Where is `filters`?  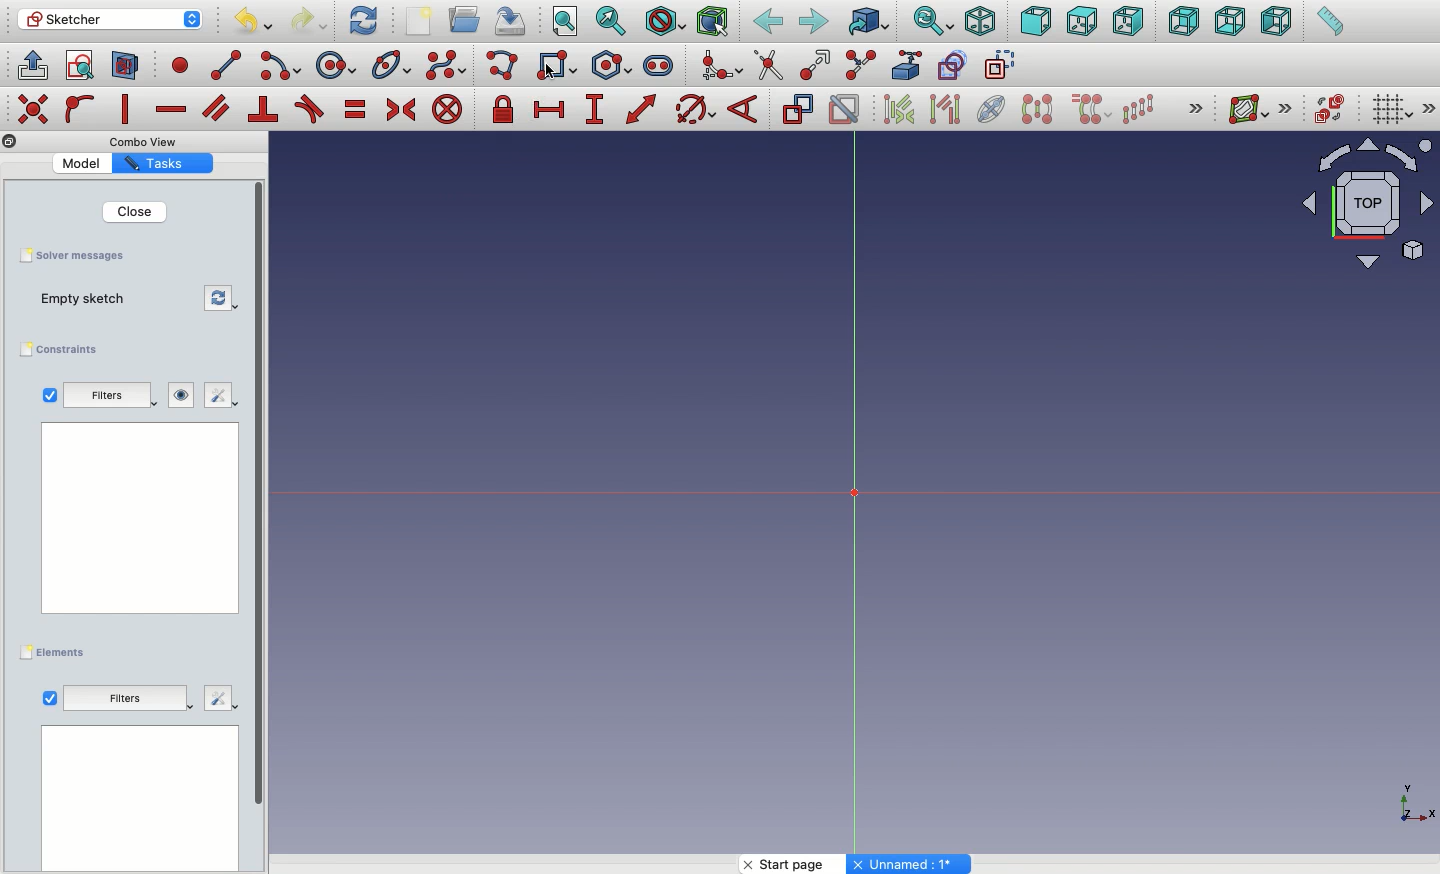 filters is located at coordinates (112, 397).